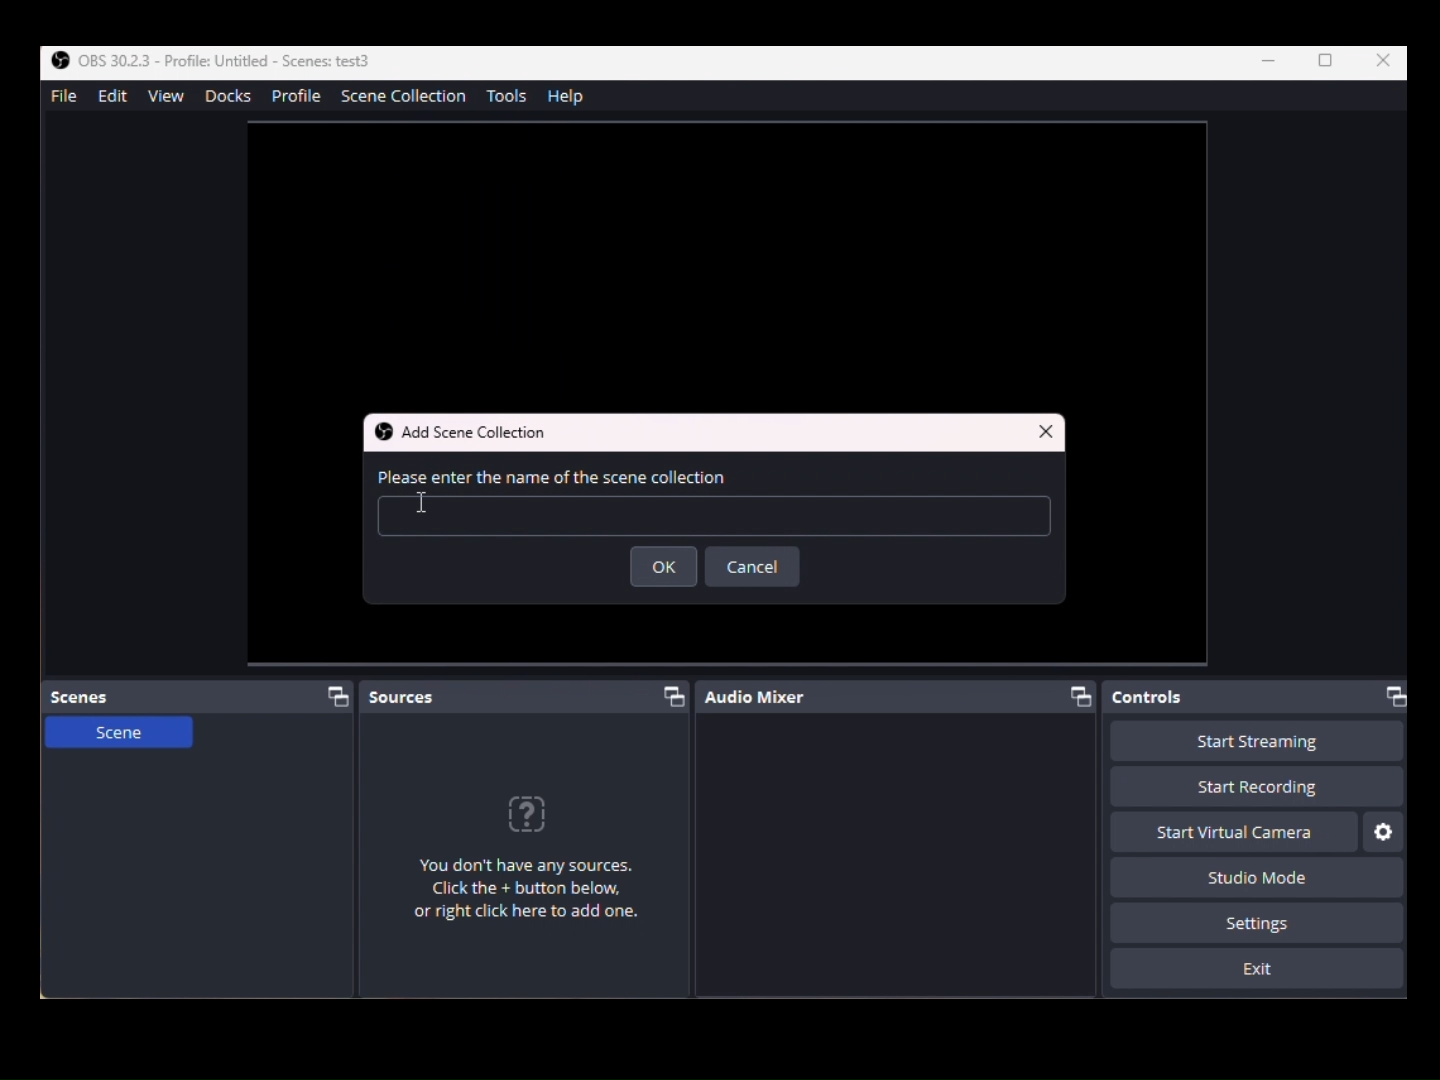 This screenshot has height=1080, width=1440. What do you see at coordinates (202, 696) in the screenshot?
I see `Scenes` at bounding box center [202, 696].